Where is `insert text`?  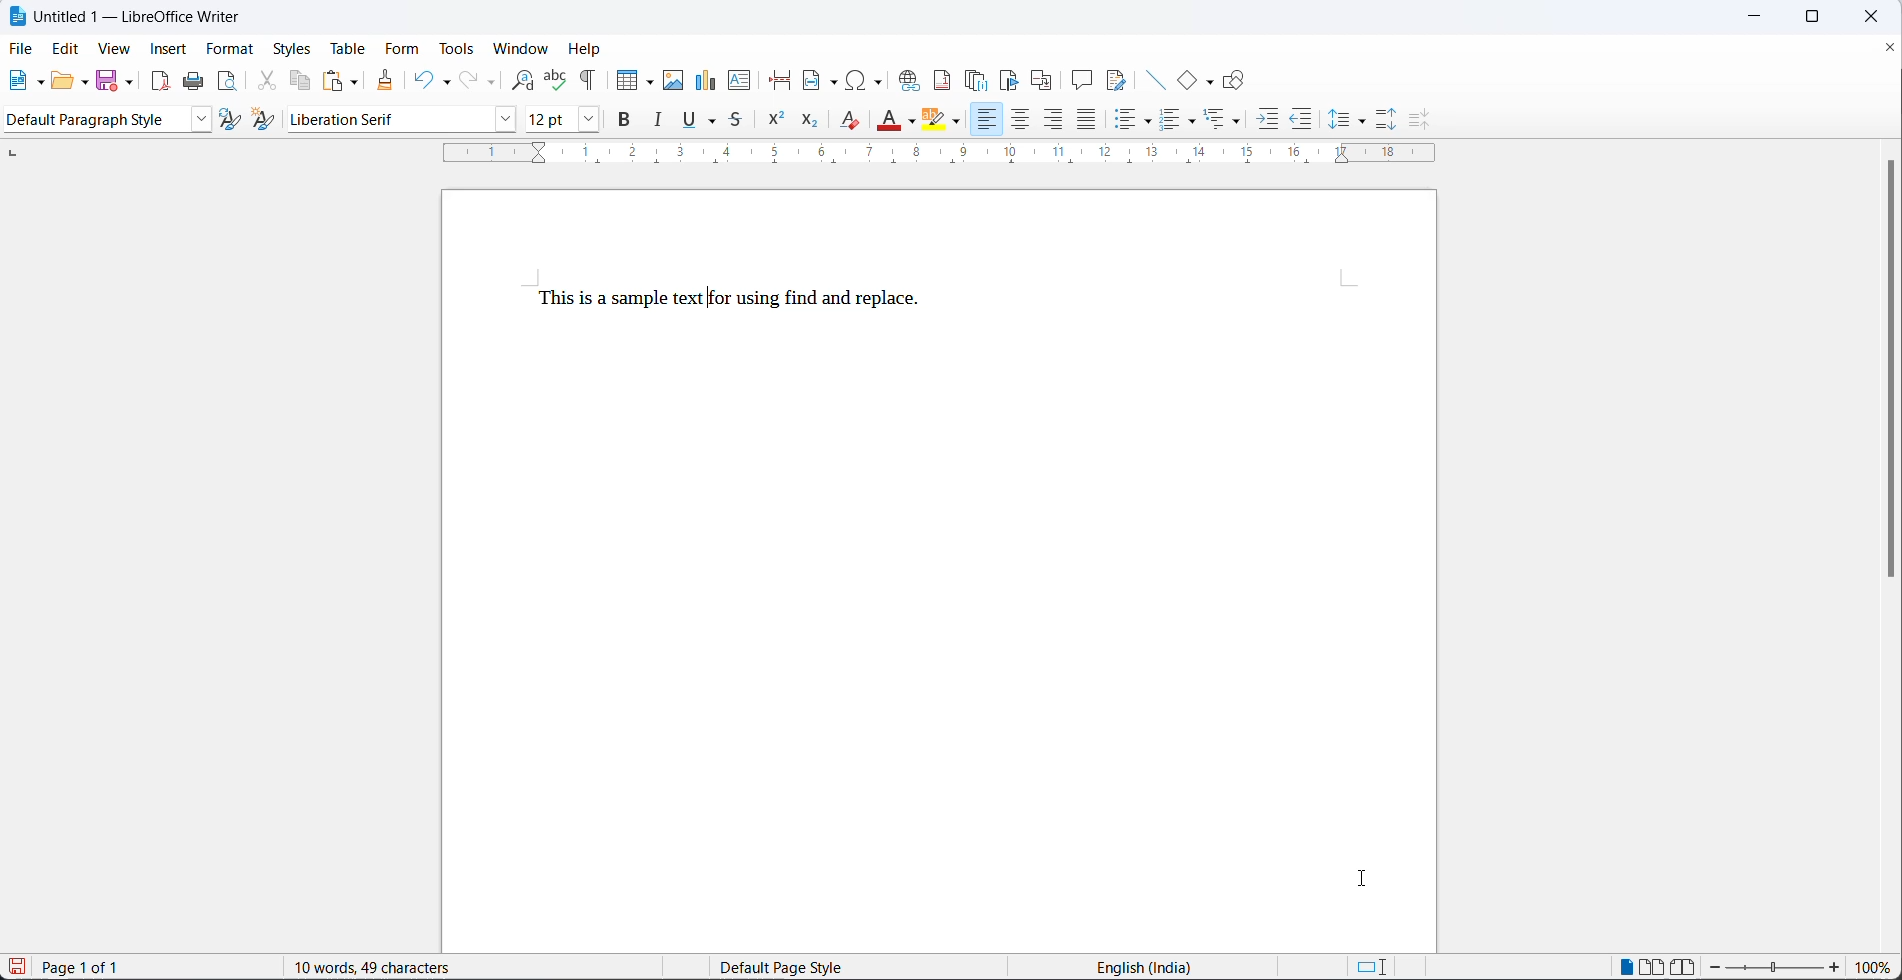
insert text is located at coordinates (741, 82).